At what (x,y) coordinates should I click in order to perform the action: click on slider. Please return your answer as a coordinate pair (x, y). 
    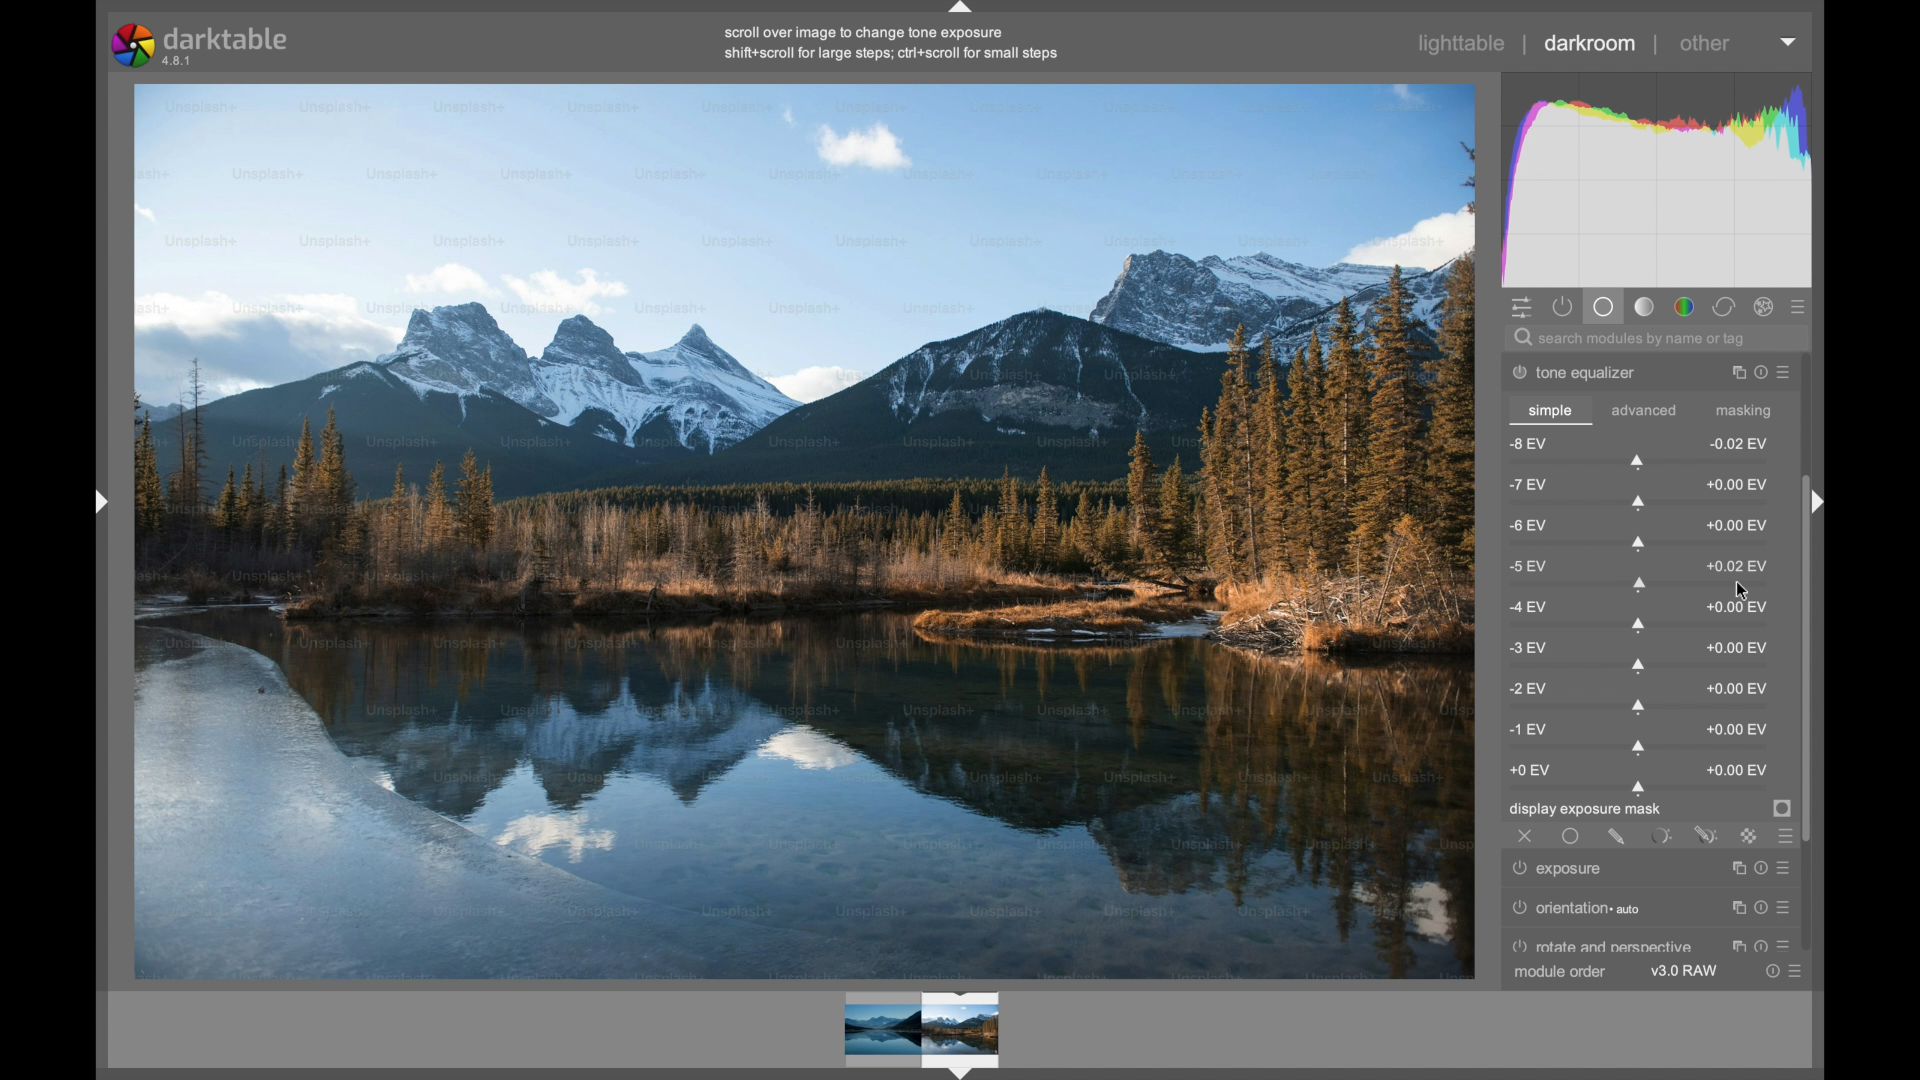
    Looking at the image, I should click on (1641, 749).